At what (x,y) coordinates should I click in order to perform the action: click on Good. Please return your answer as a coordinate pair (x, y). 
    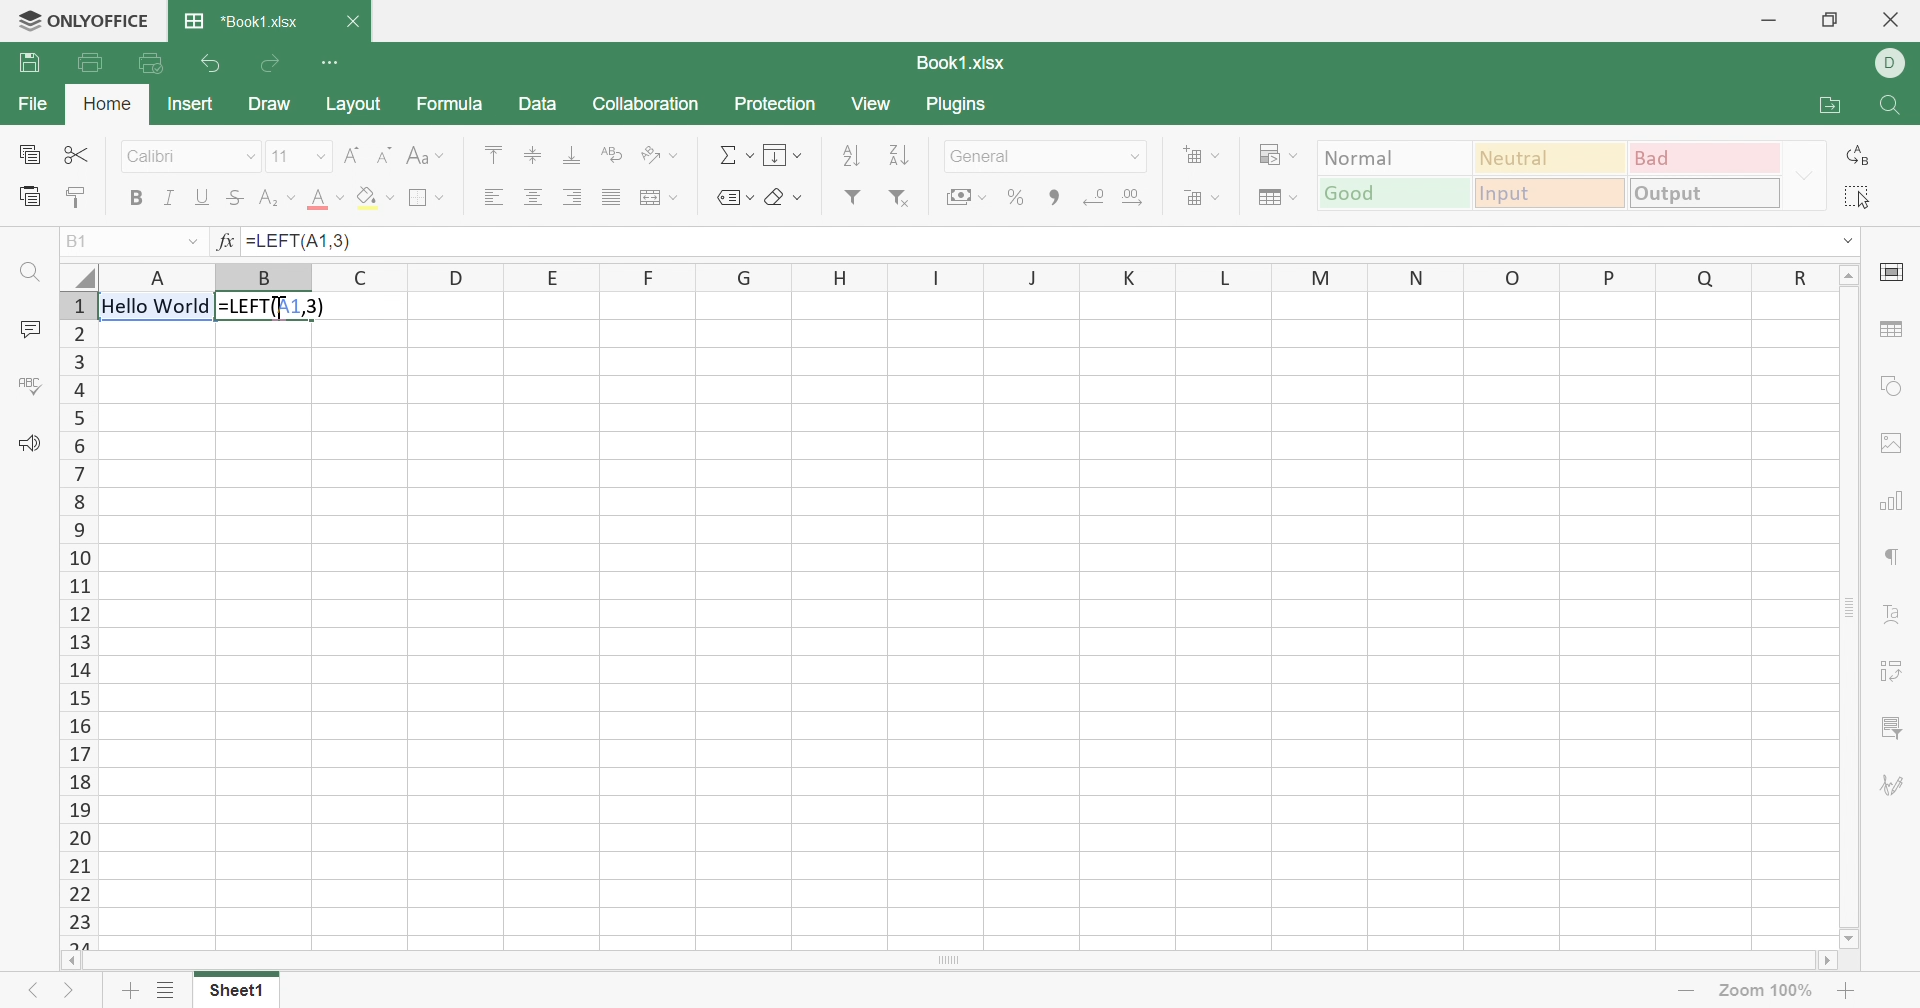
    Looking at the image, I should click on (1393, 193).